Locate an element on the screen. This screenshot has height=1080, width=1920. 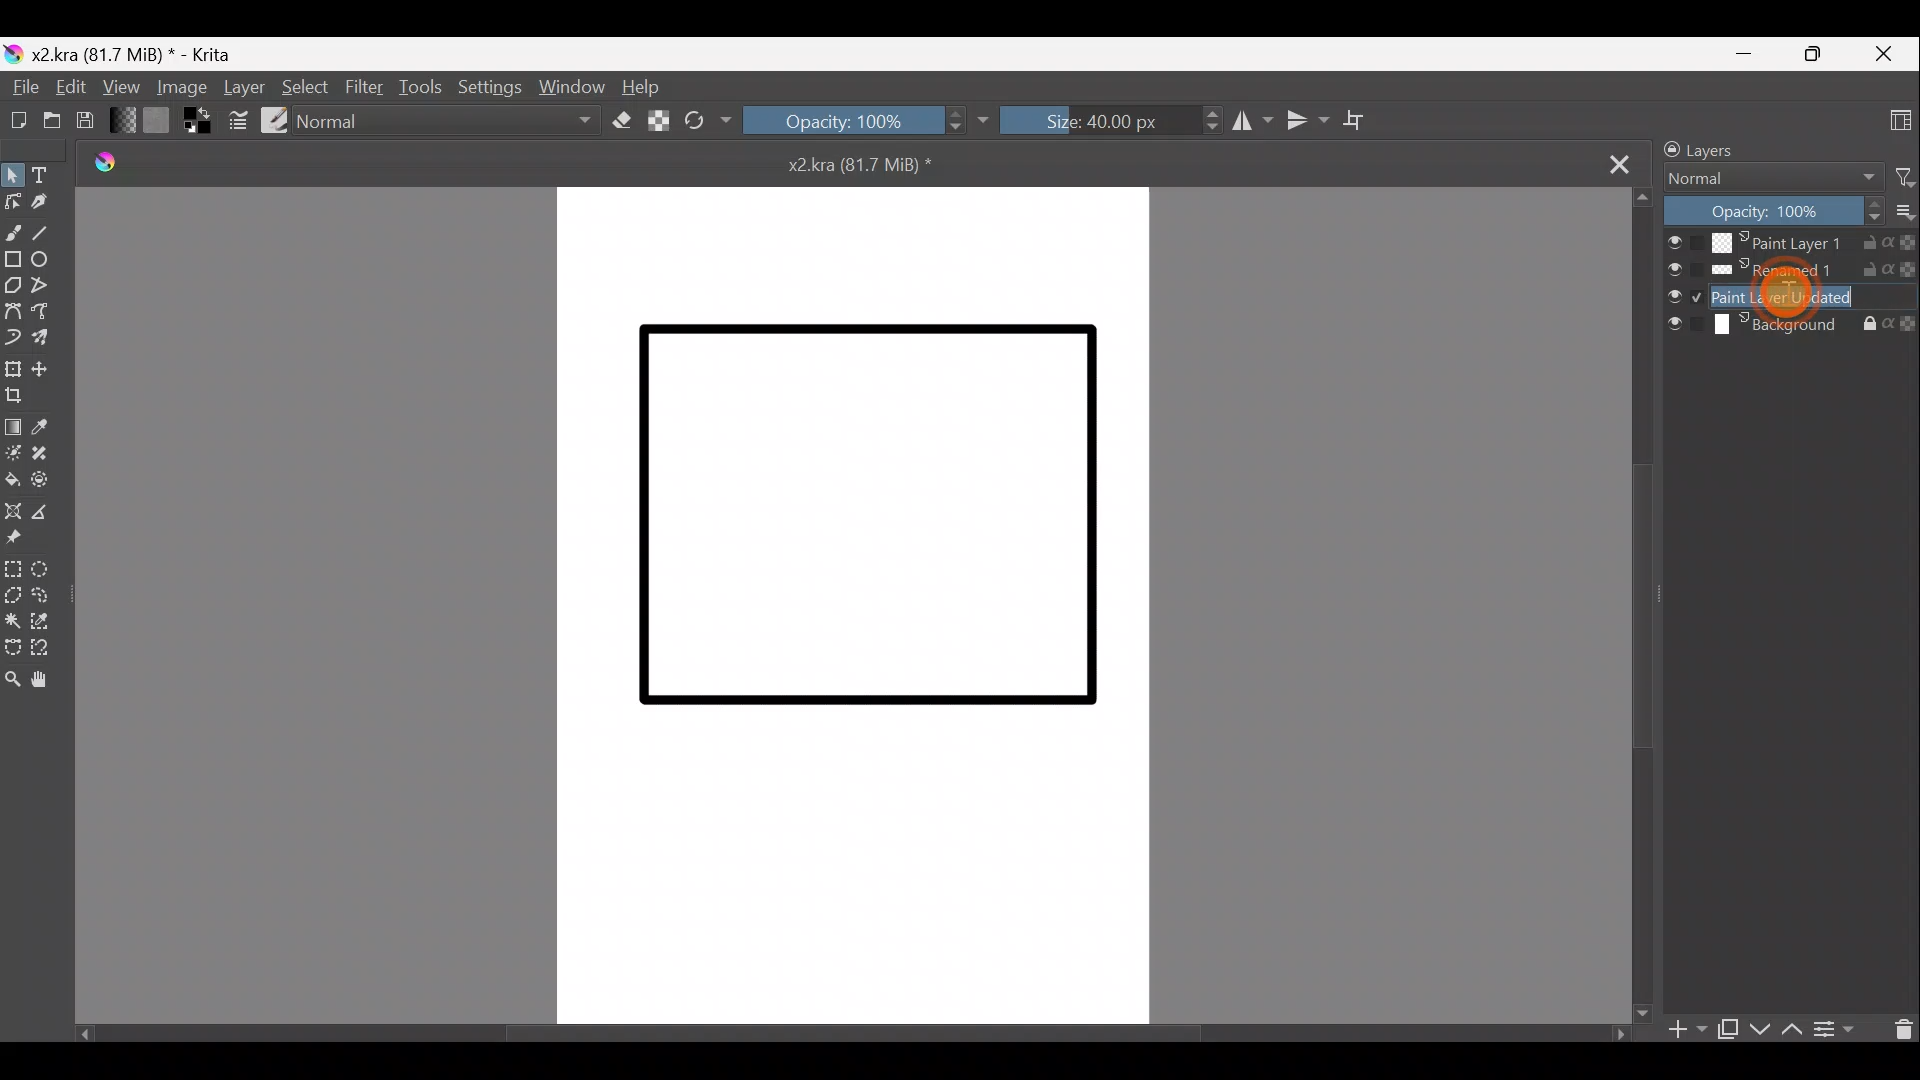
Text tool is located at coordinates (46, 174).